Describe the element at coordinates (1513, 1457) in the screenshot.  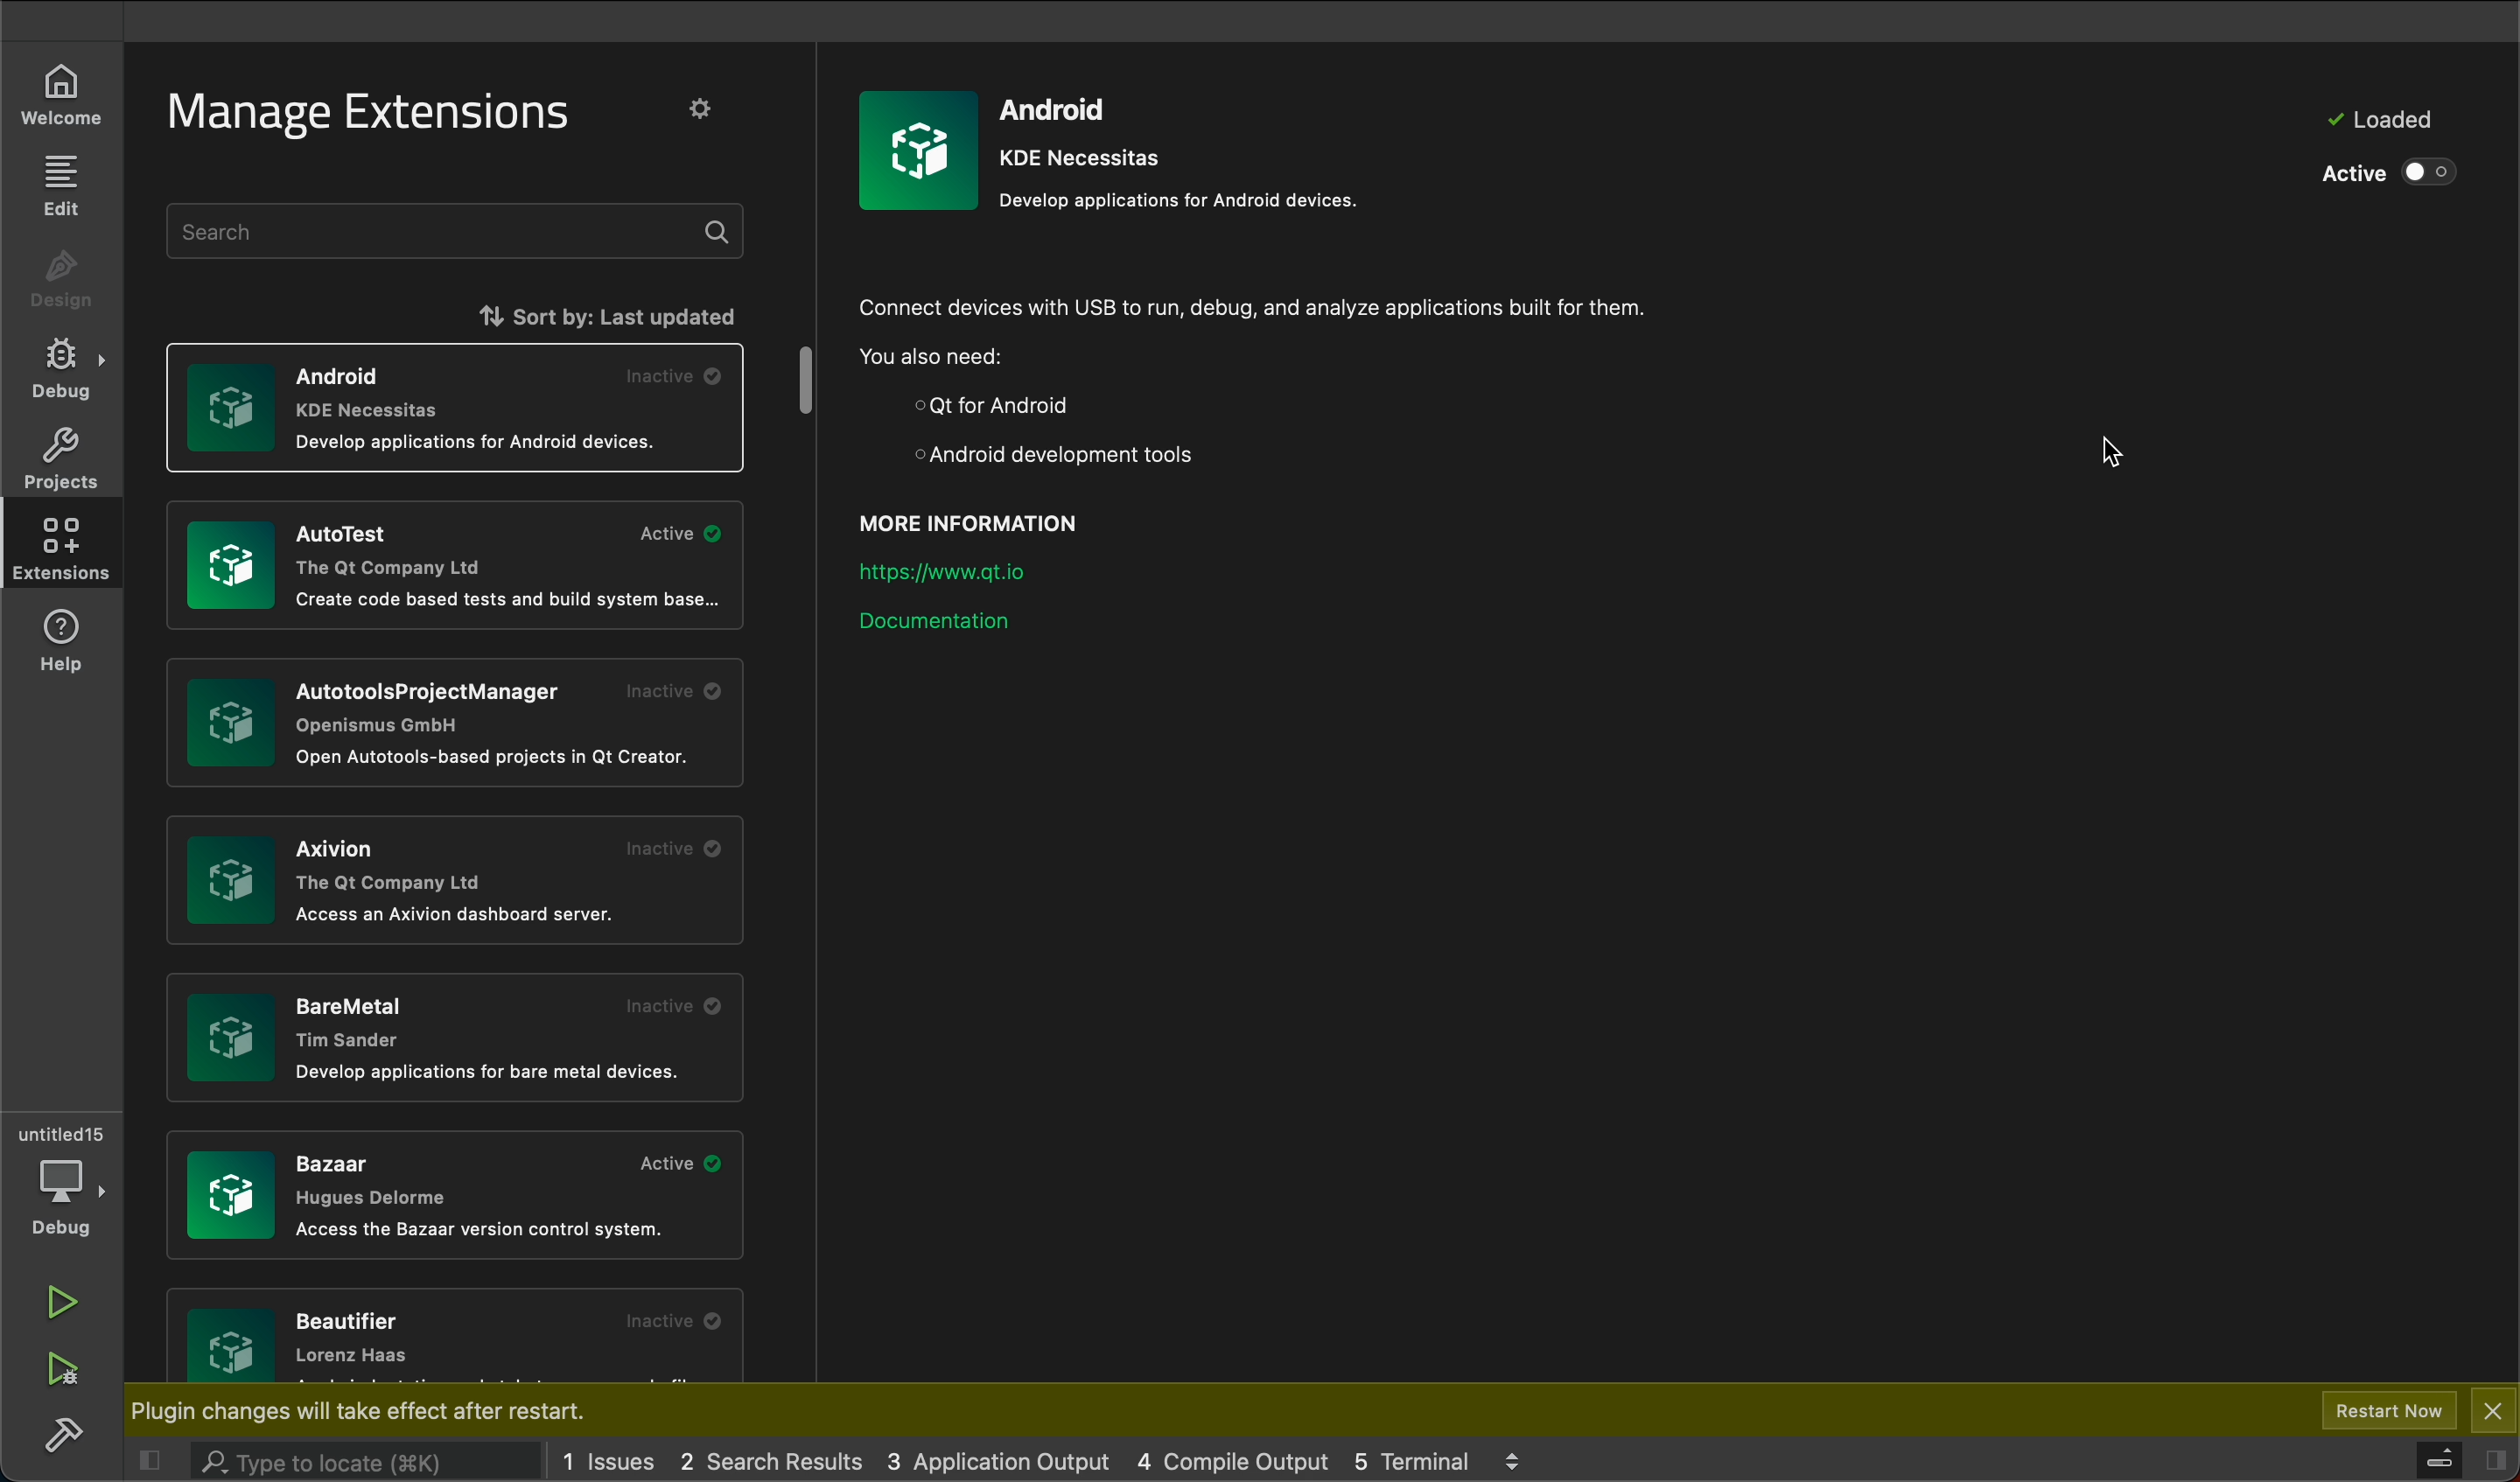
I see `more` at that location.